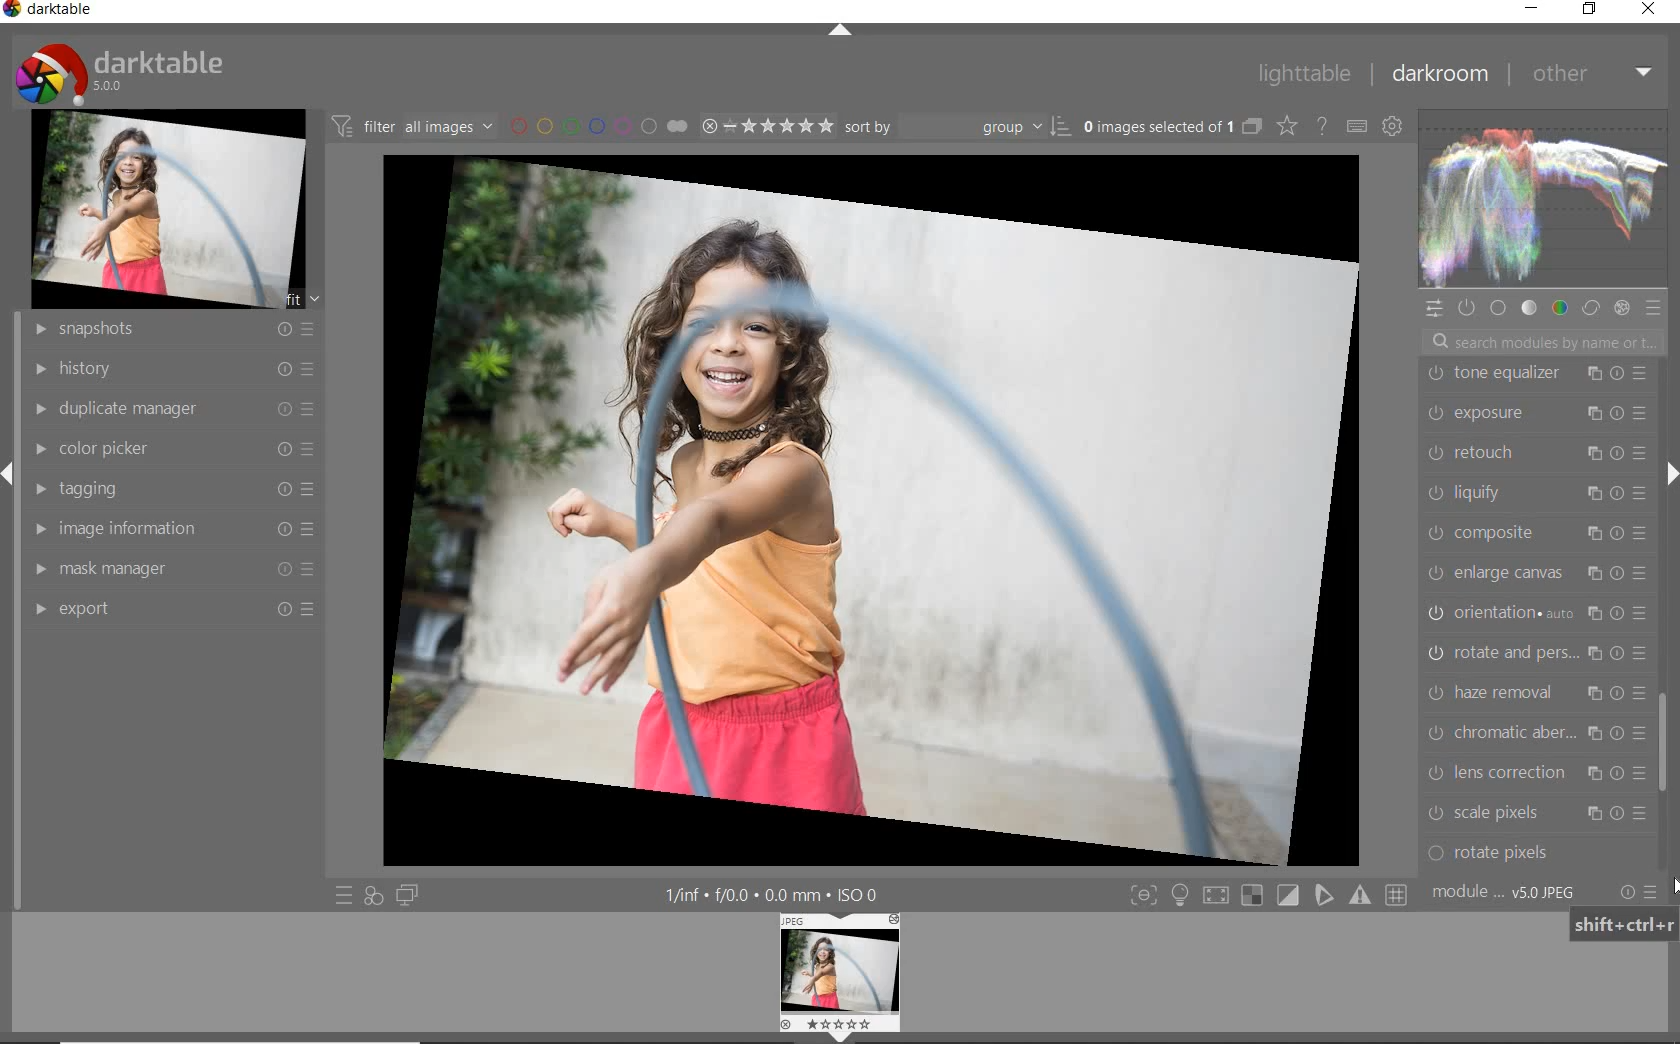 This screenshot has height=1044, width=1680. What do you see at coordinates (1537, 412) in the screenshot?
I see `exposure` at bounding box center [1537, 412].